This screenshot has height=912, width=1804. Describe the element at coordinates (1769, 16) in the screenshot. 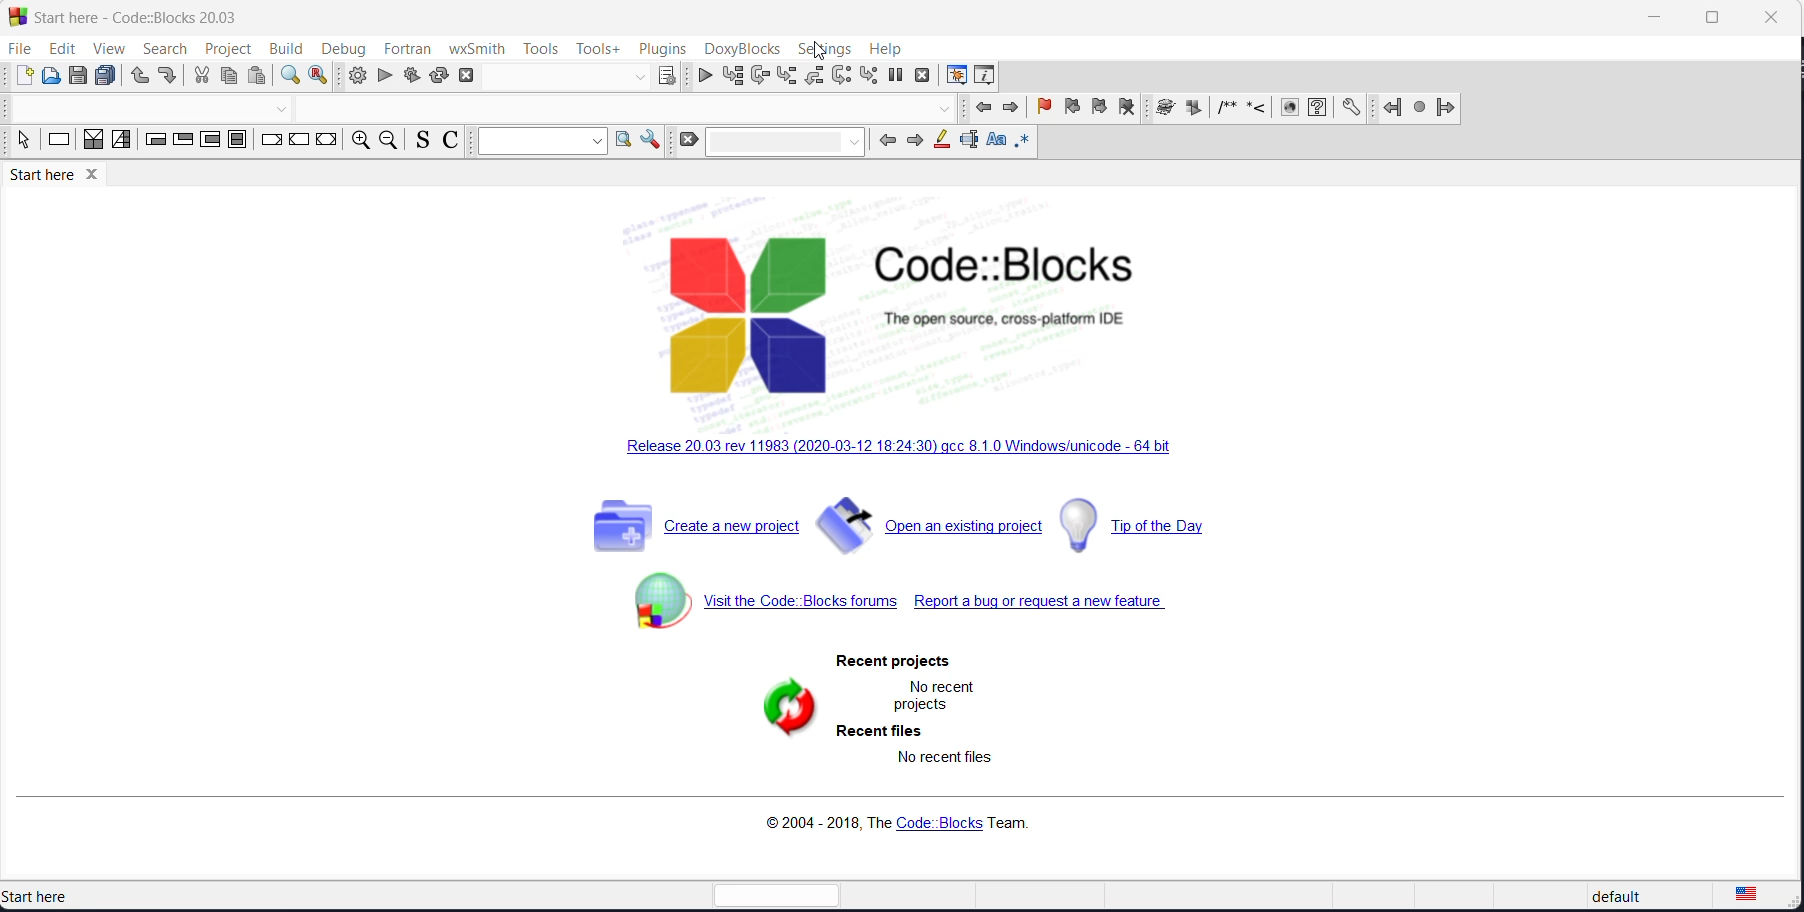

I see `close` at that location.